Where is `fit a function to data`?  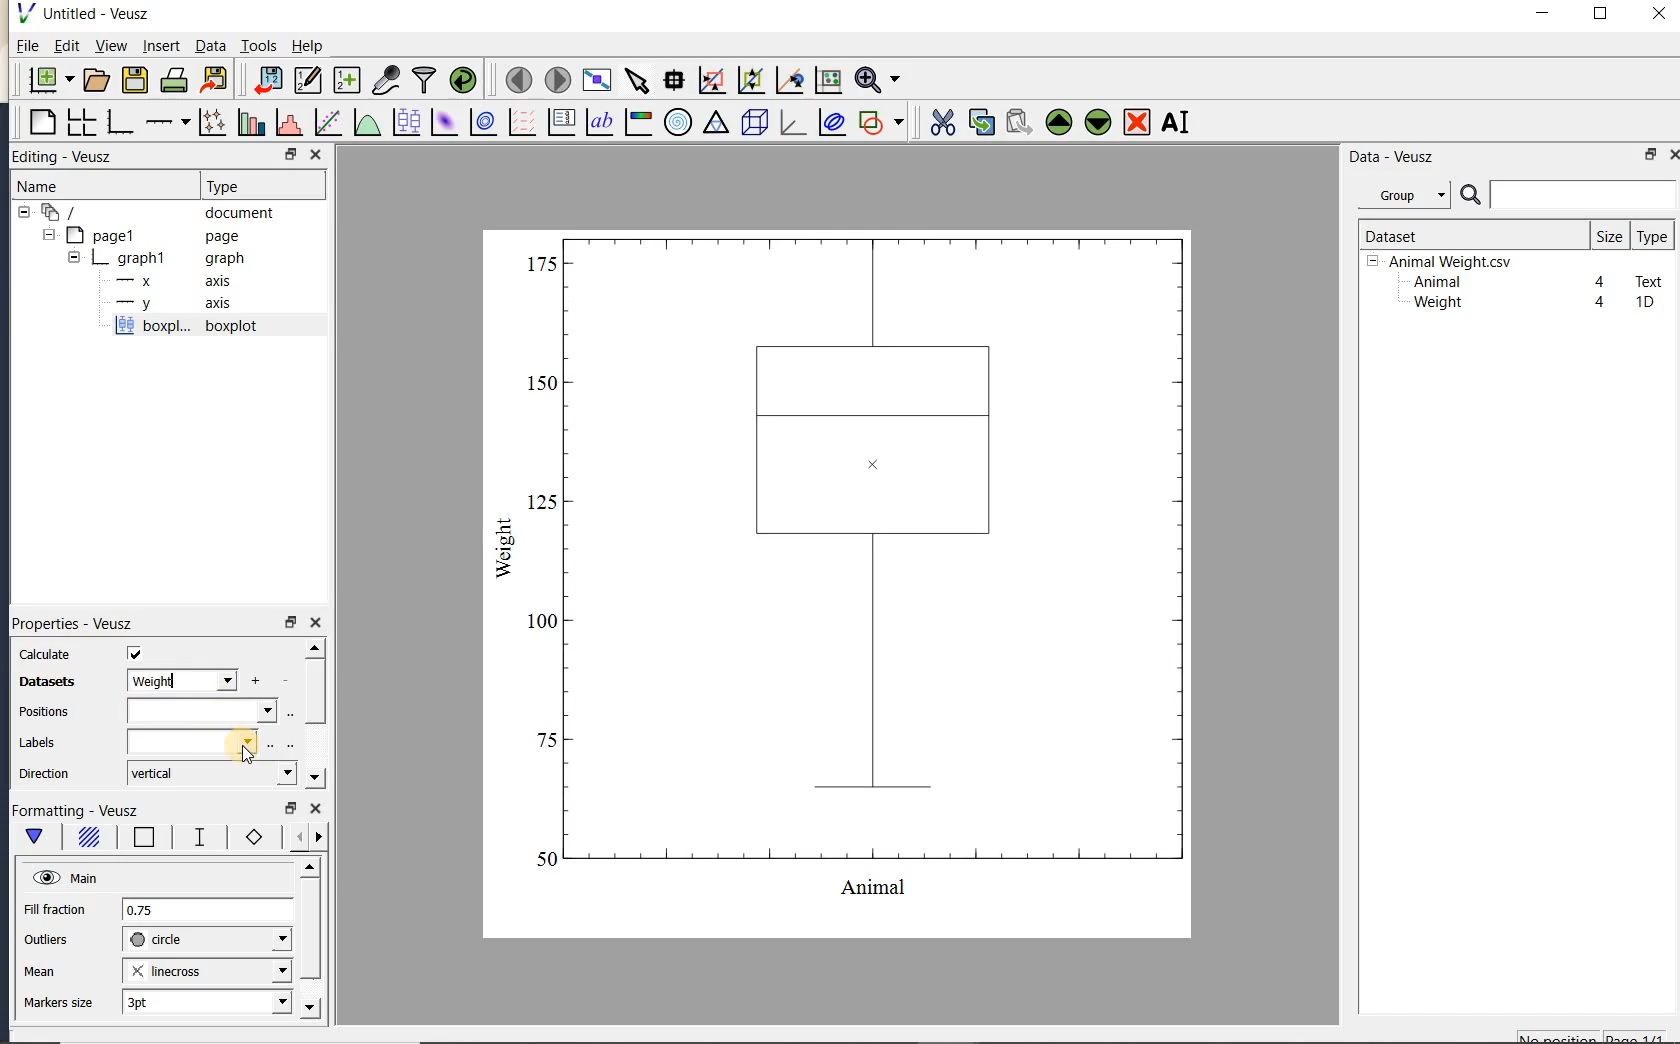 fit a function to data is located at coordinates (327, 122).